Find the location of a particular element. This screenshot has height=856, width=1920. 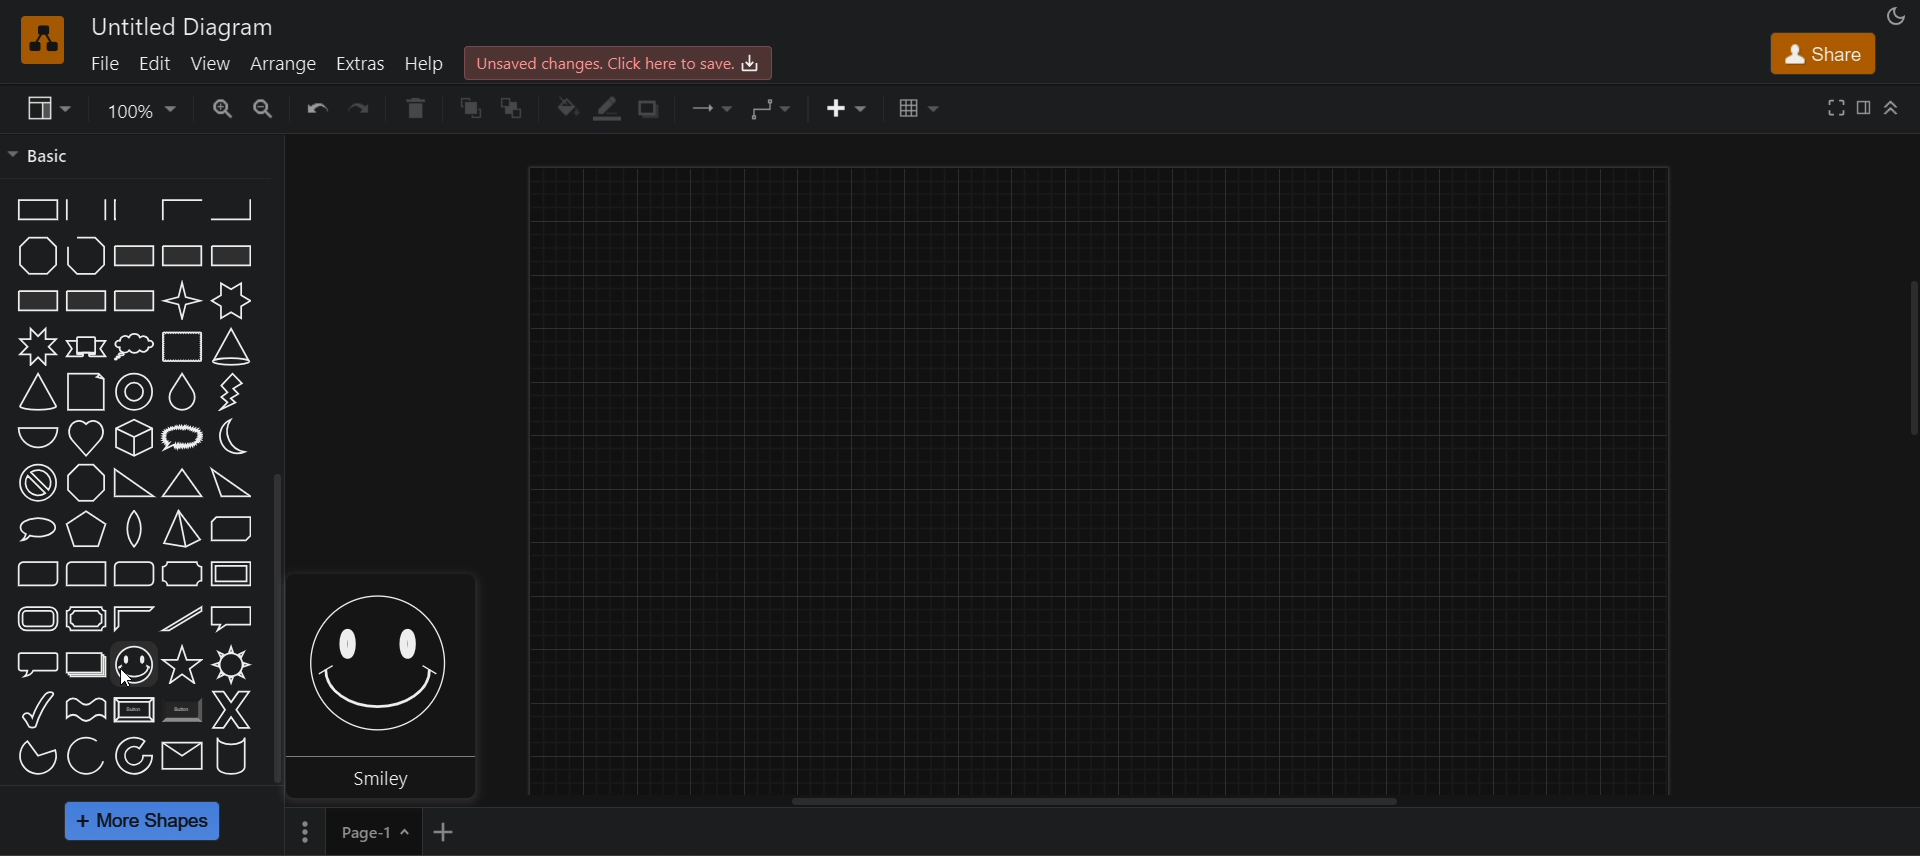

smiley is located at coordinates (388, 656).